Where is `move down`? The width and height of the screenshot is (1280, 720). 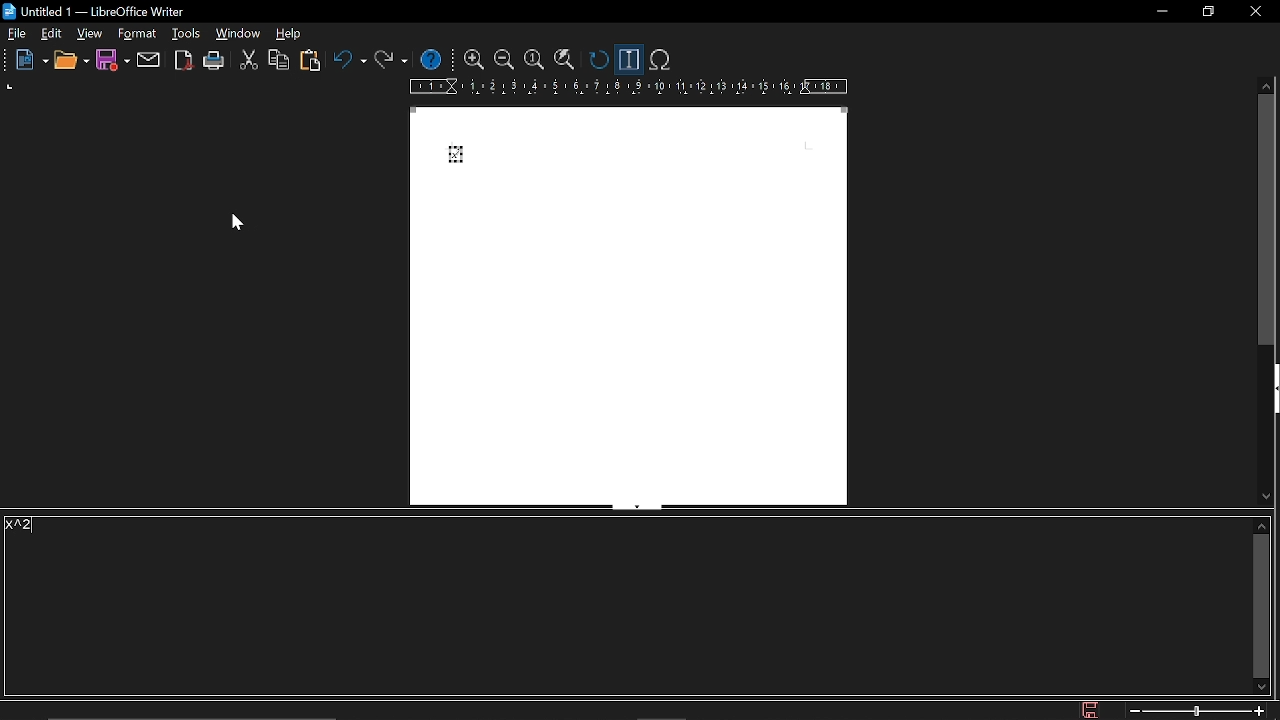 move down is located at coordinates (1266, 496).